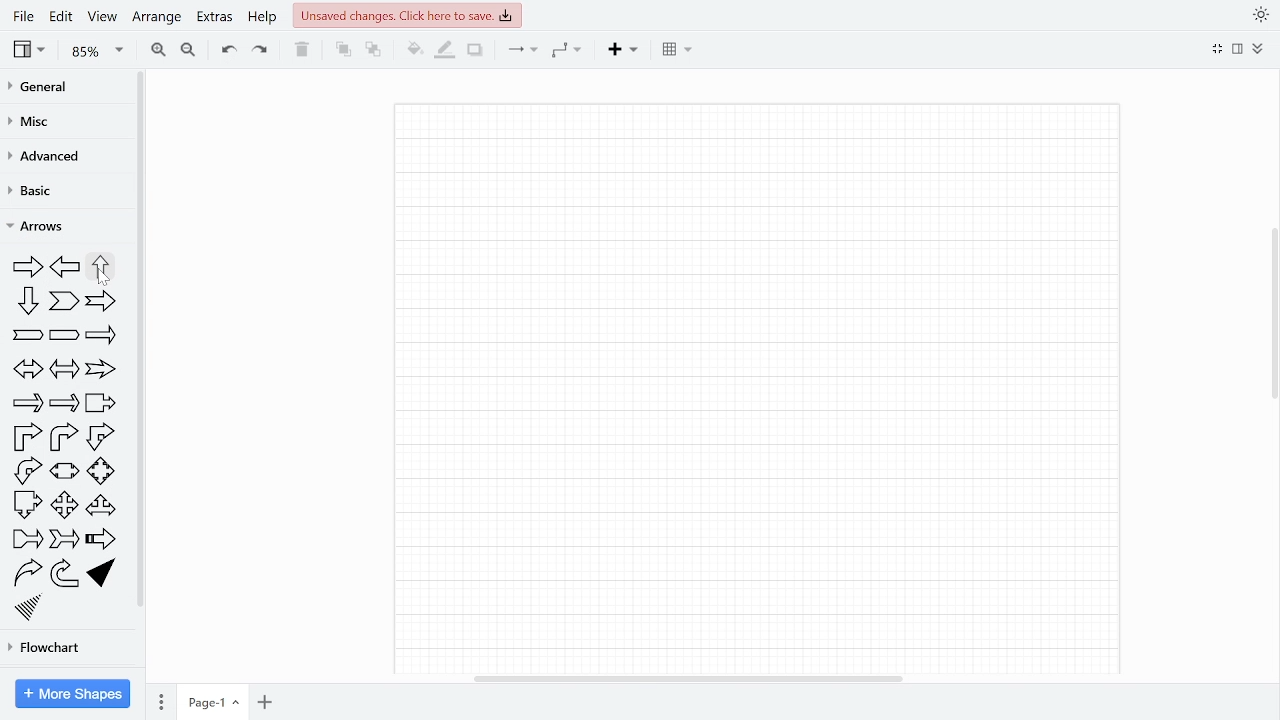 This screenshot has width=1280, height=720. What do you see at coordinates (625, 50) in the screenshot?
I see `Insert` at bounding box center [625, 50].